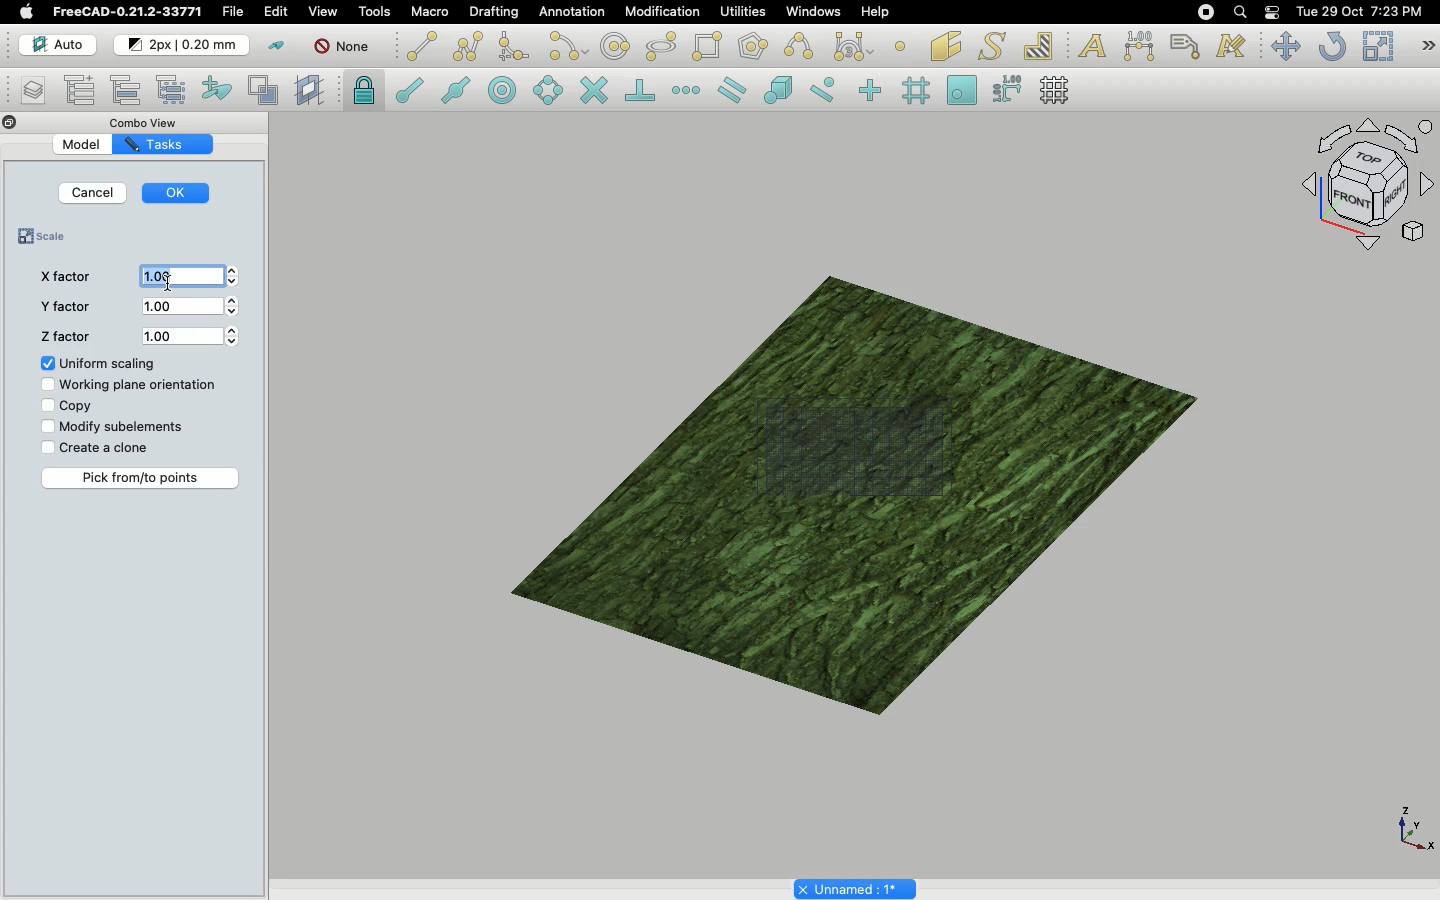 The width and height of the screenshot is (1440, 900). What do you see at coordinates (468, 46) in the screenshot?
I see `Polyline` at bounding box center [468, 46].